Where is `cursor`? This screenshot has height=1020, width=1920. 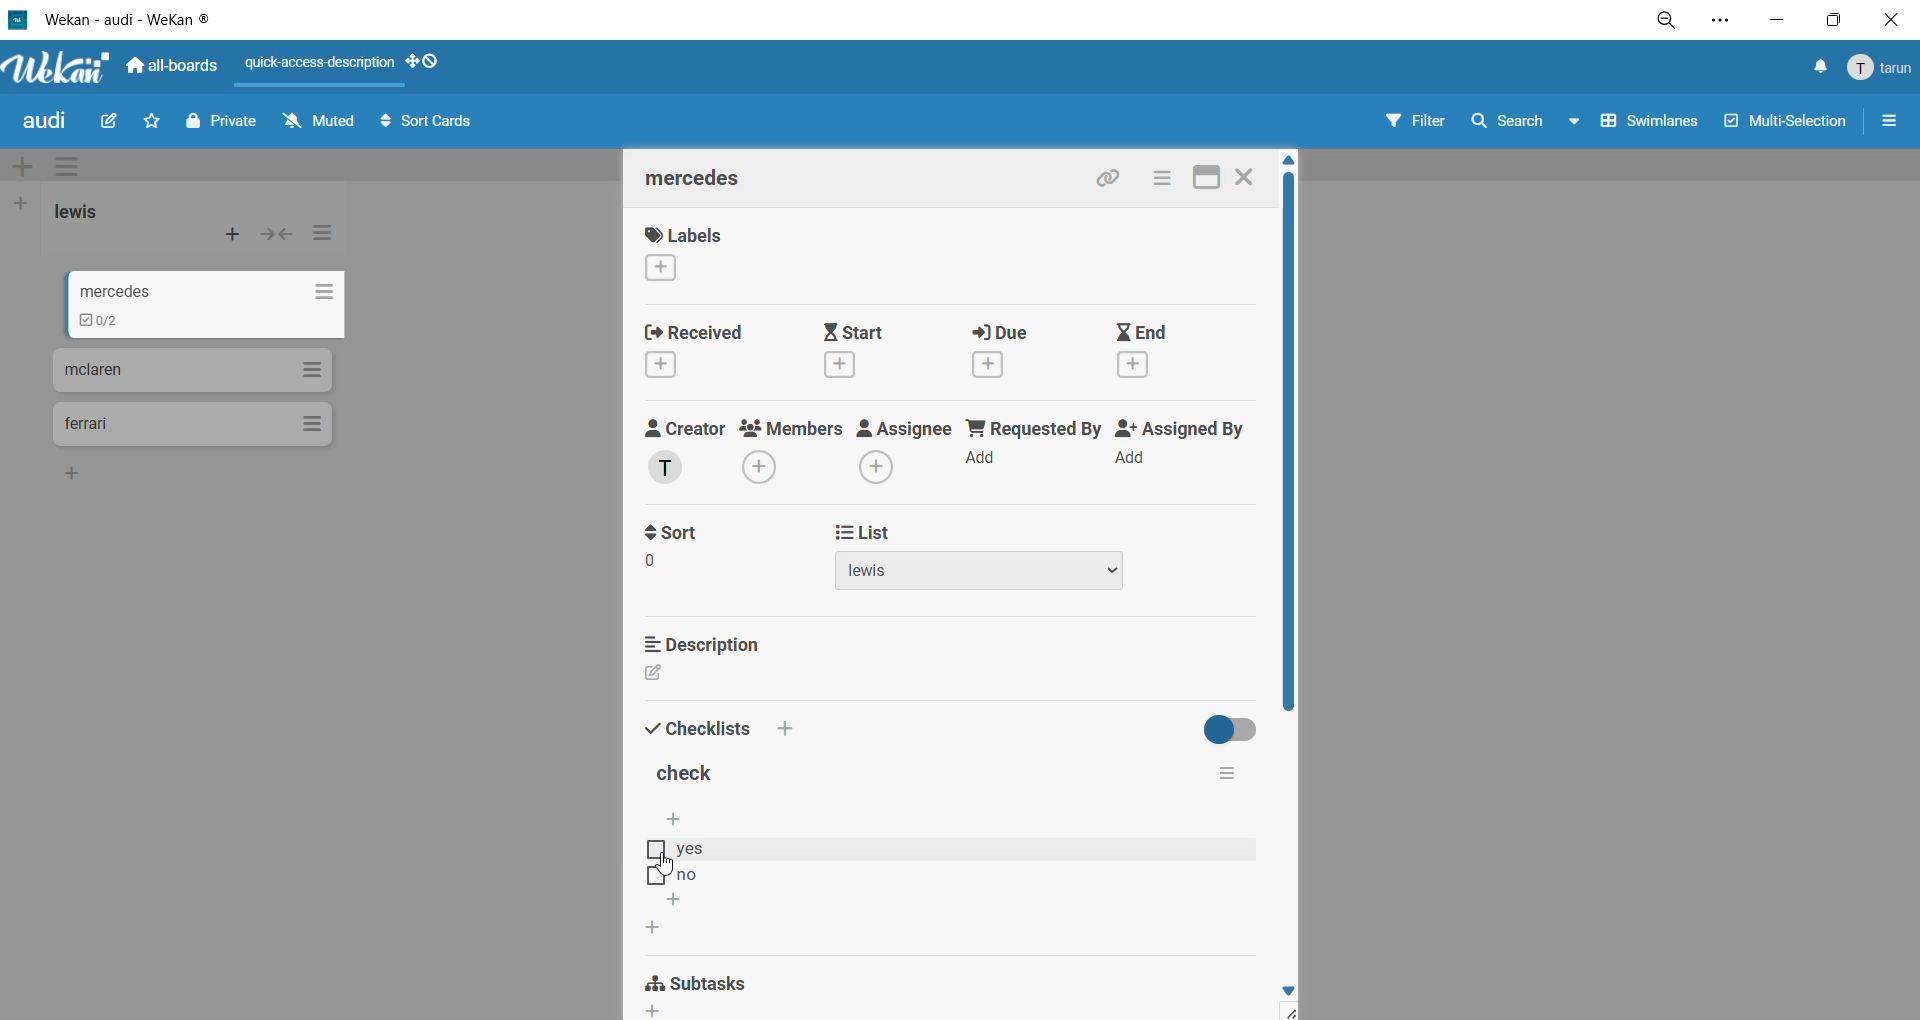 cursor is located at coordinates (670, 863).